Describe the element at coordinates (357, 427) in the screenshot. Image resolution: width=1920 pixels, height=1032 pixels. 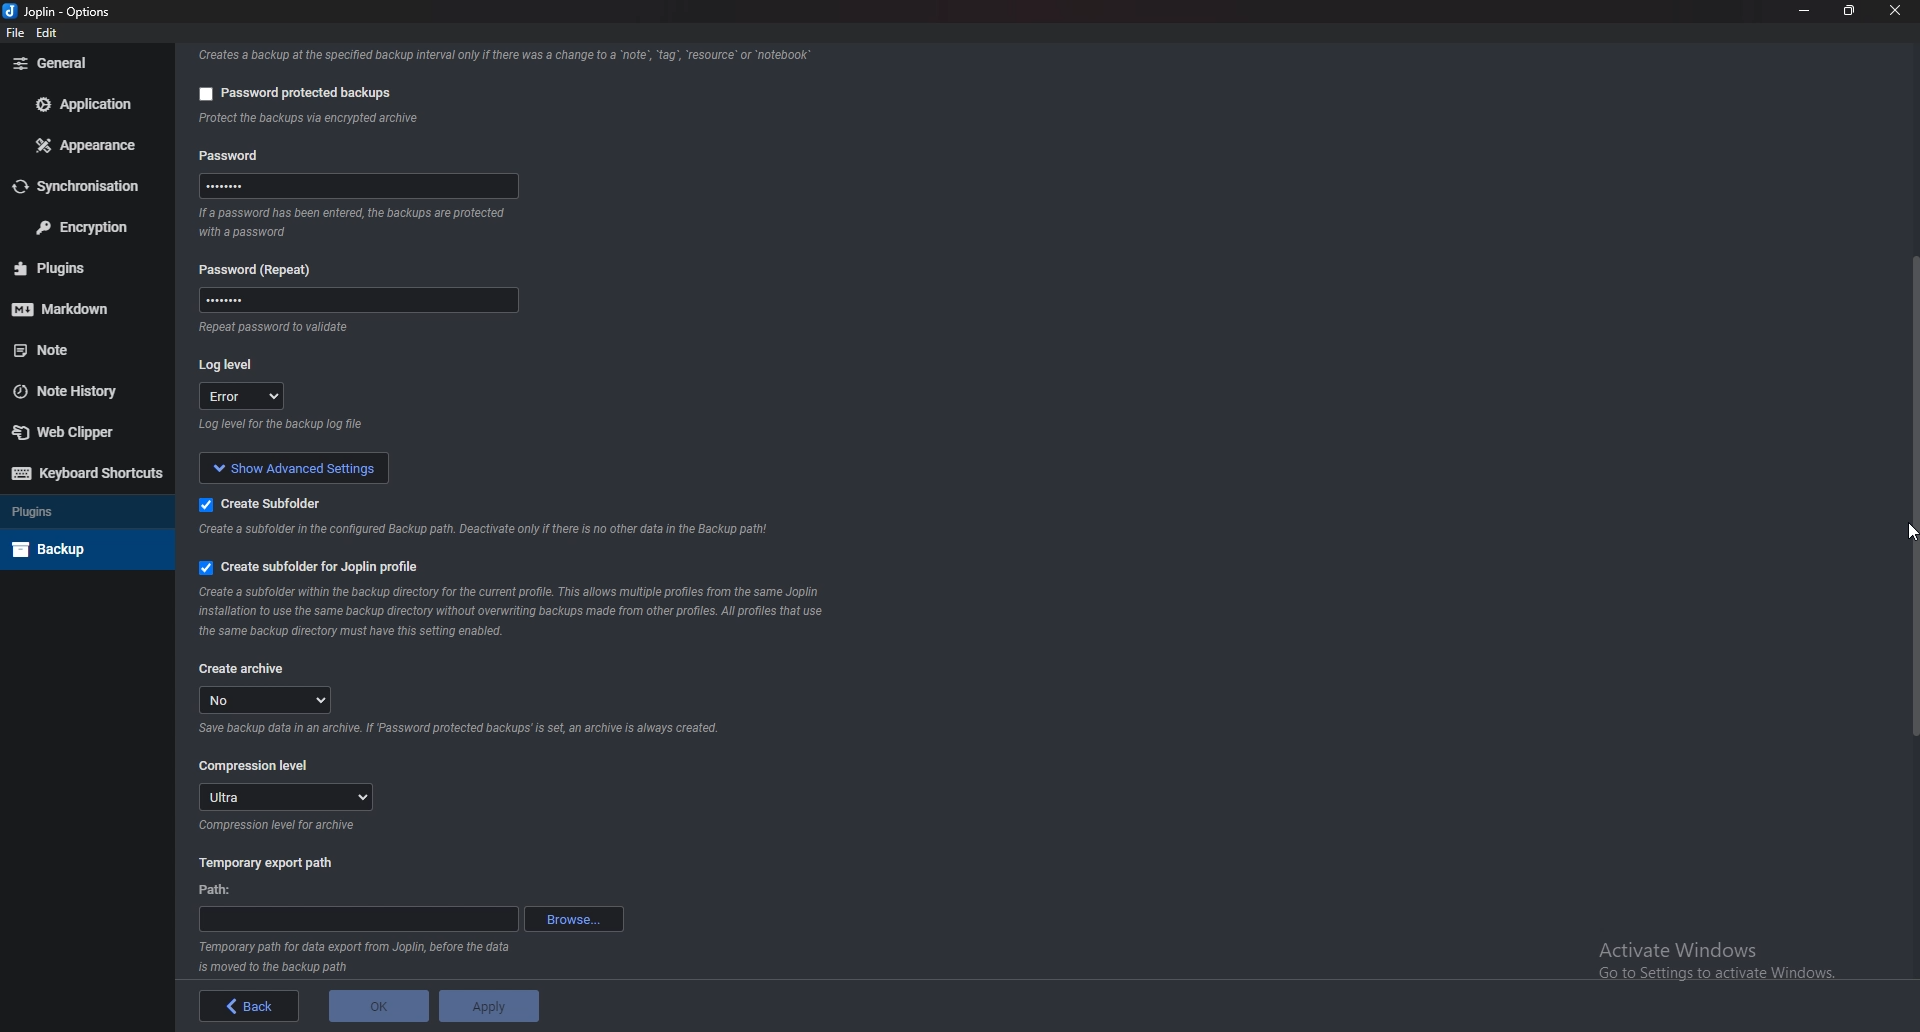
I see `info` at that location.